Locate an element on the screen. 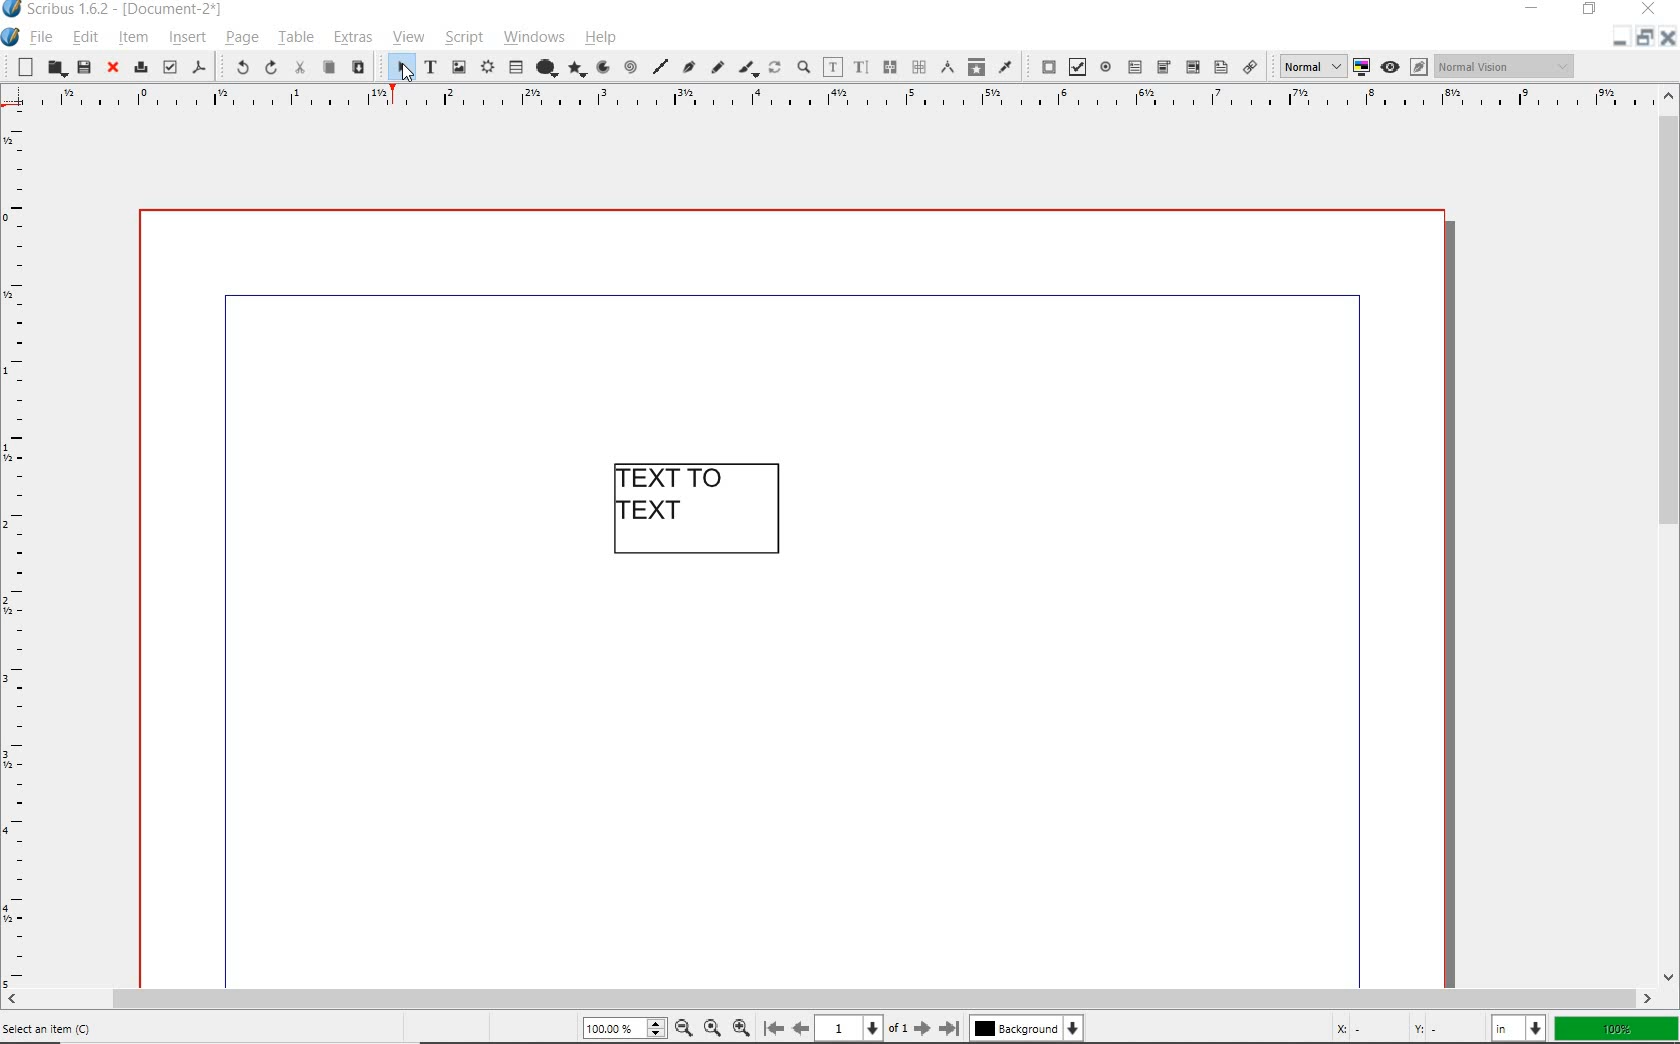 The image size is (1680, 1044). shape is located at coordinates (546, 66).